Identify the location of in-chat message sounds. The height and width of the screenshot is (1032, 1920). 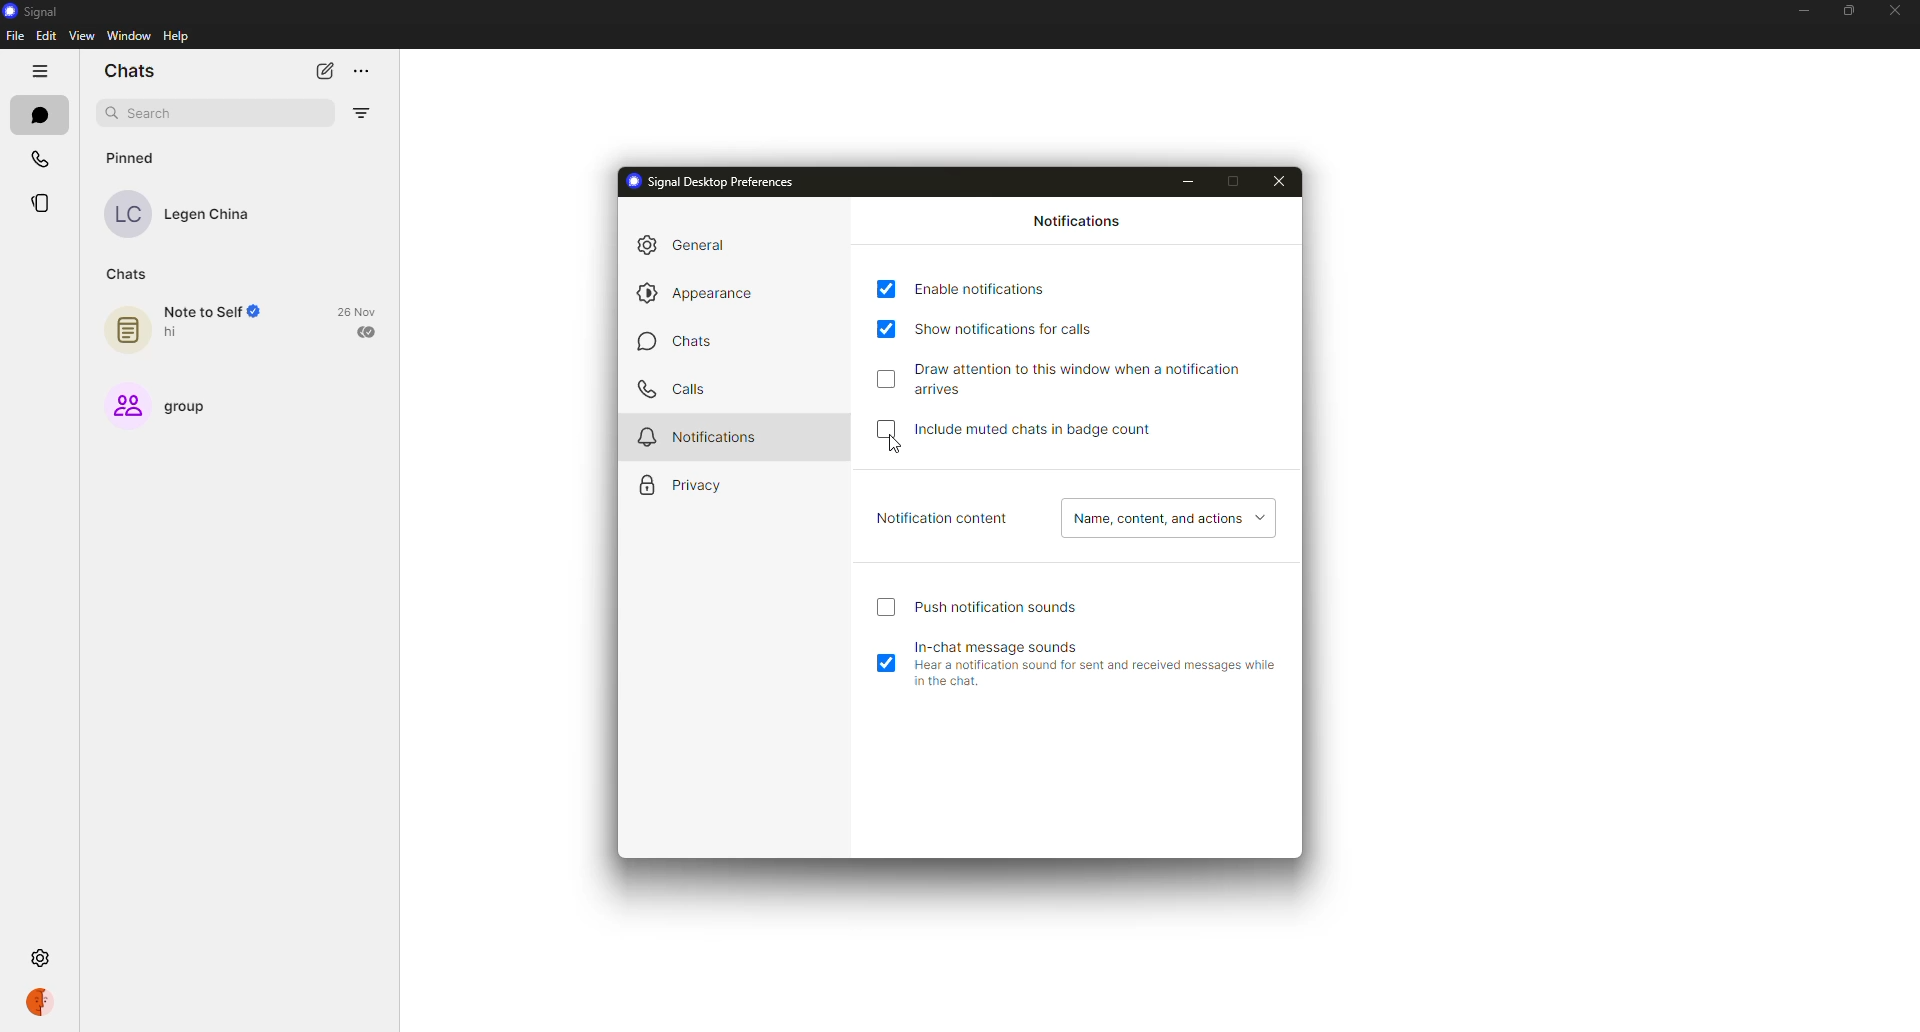
(1078, 646).